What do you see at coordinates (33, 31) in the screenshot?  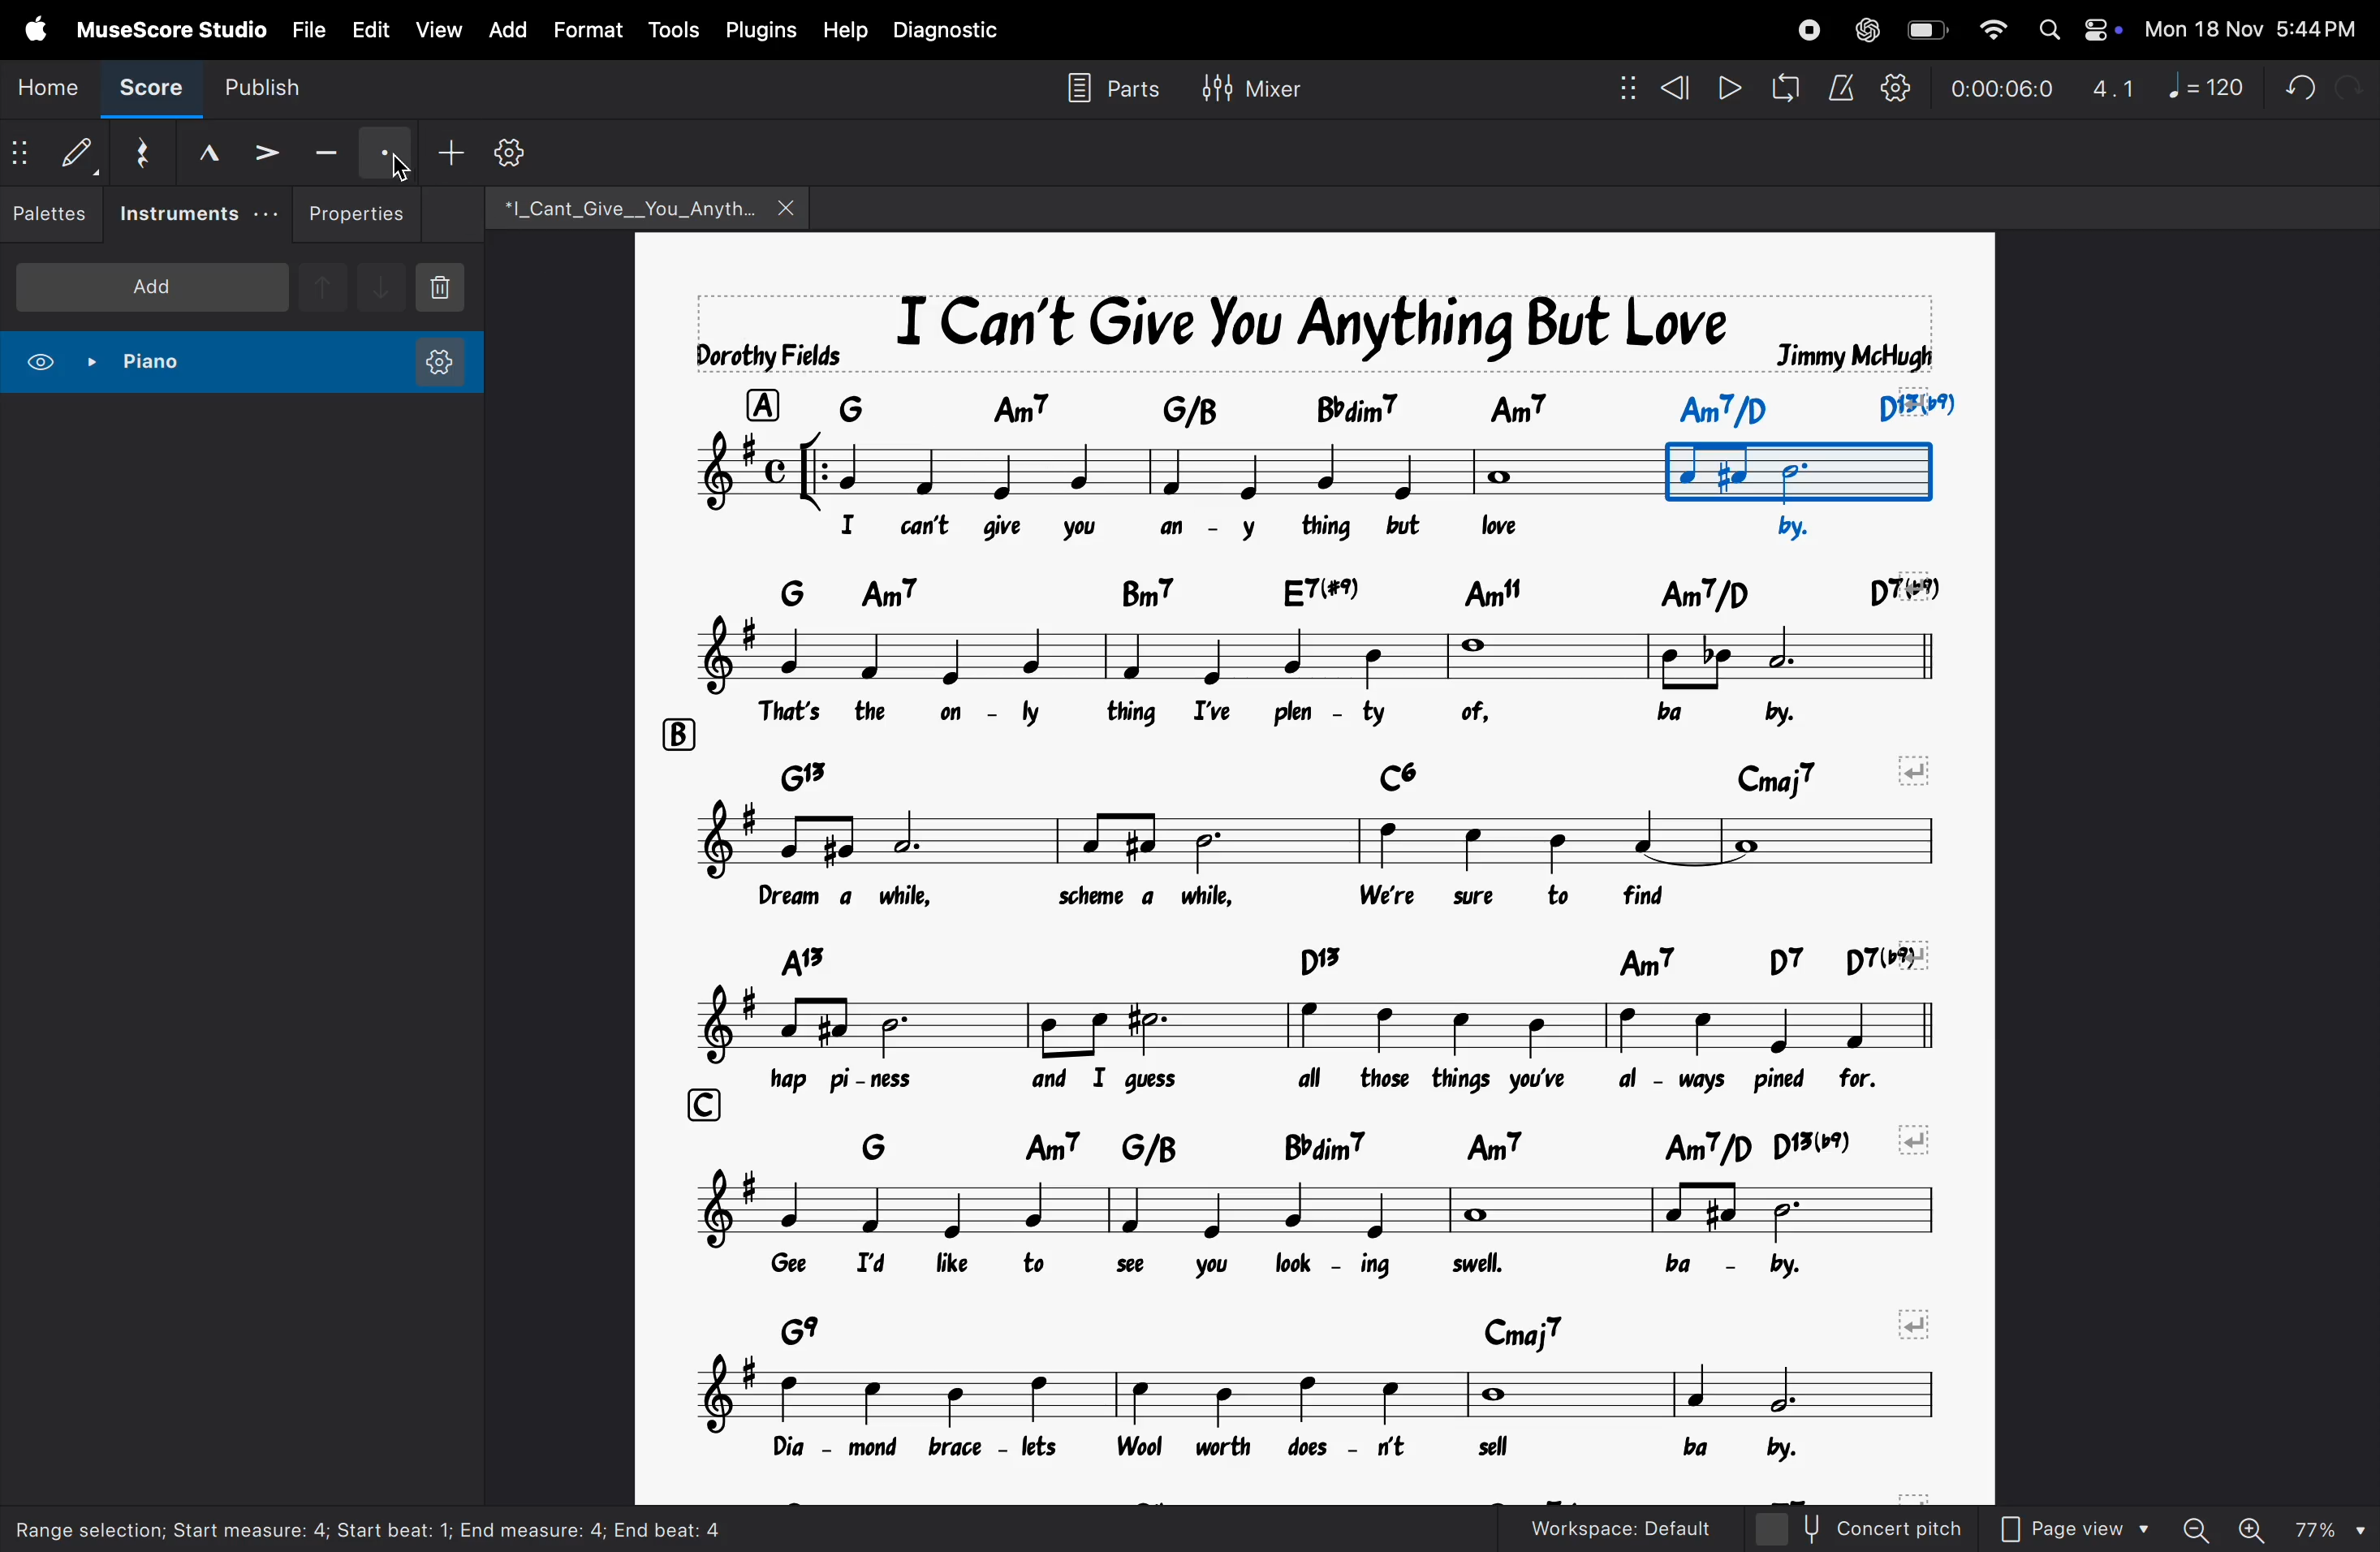 I see `apple menu` at bounding box center [33, 31].